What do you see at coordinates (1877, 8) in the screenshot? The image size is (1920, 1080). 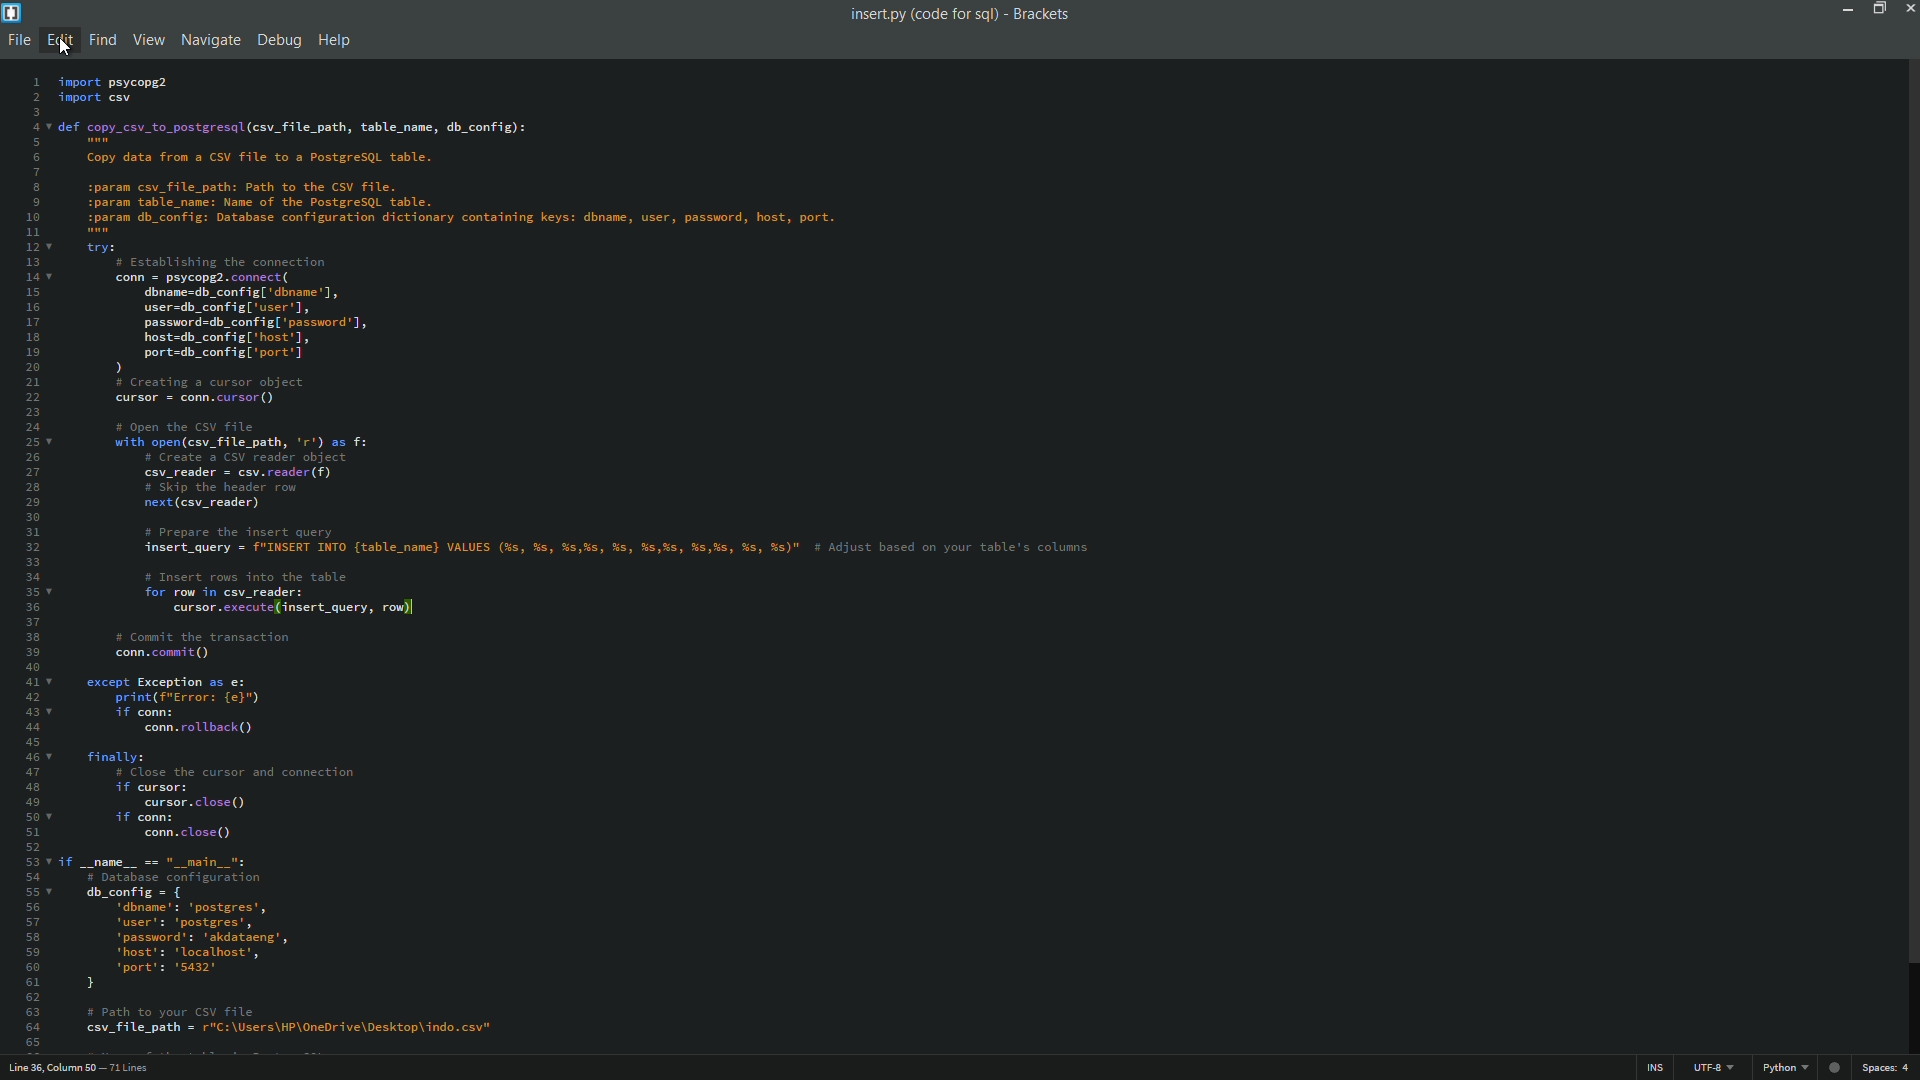 I see `maximize` at bounding box center [1877, 8].